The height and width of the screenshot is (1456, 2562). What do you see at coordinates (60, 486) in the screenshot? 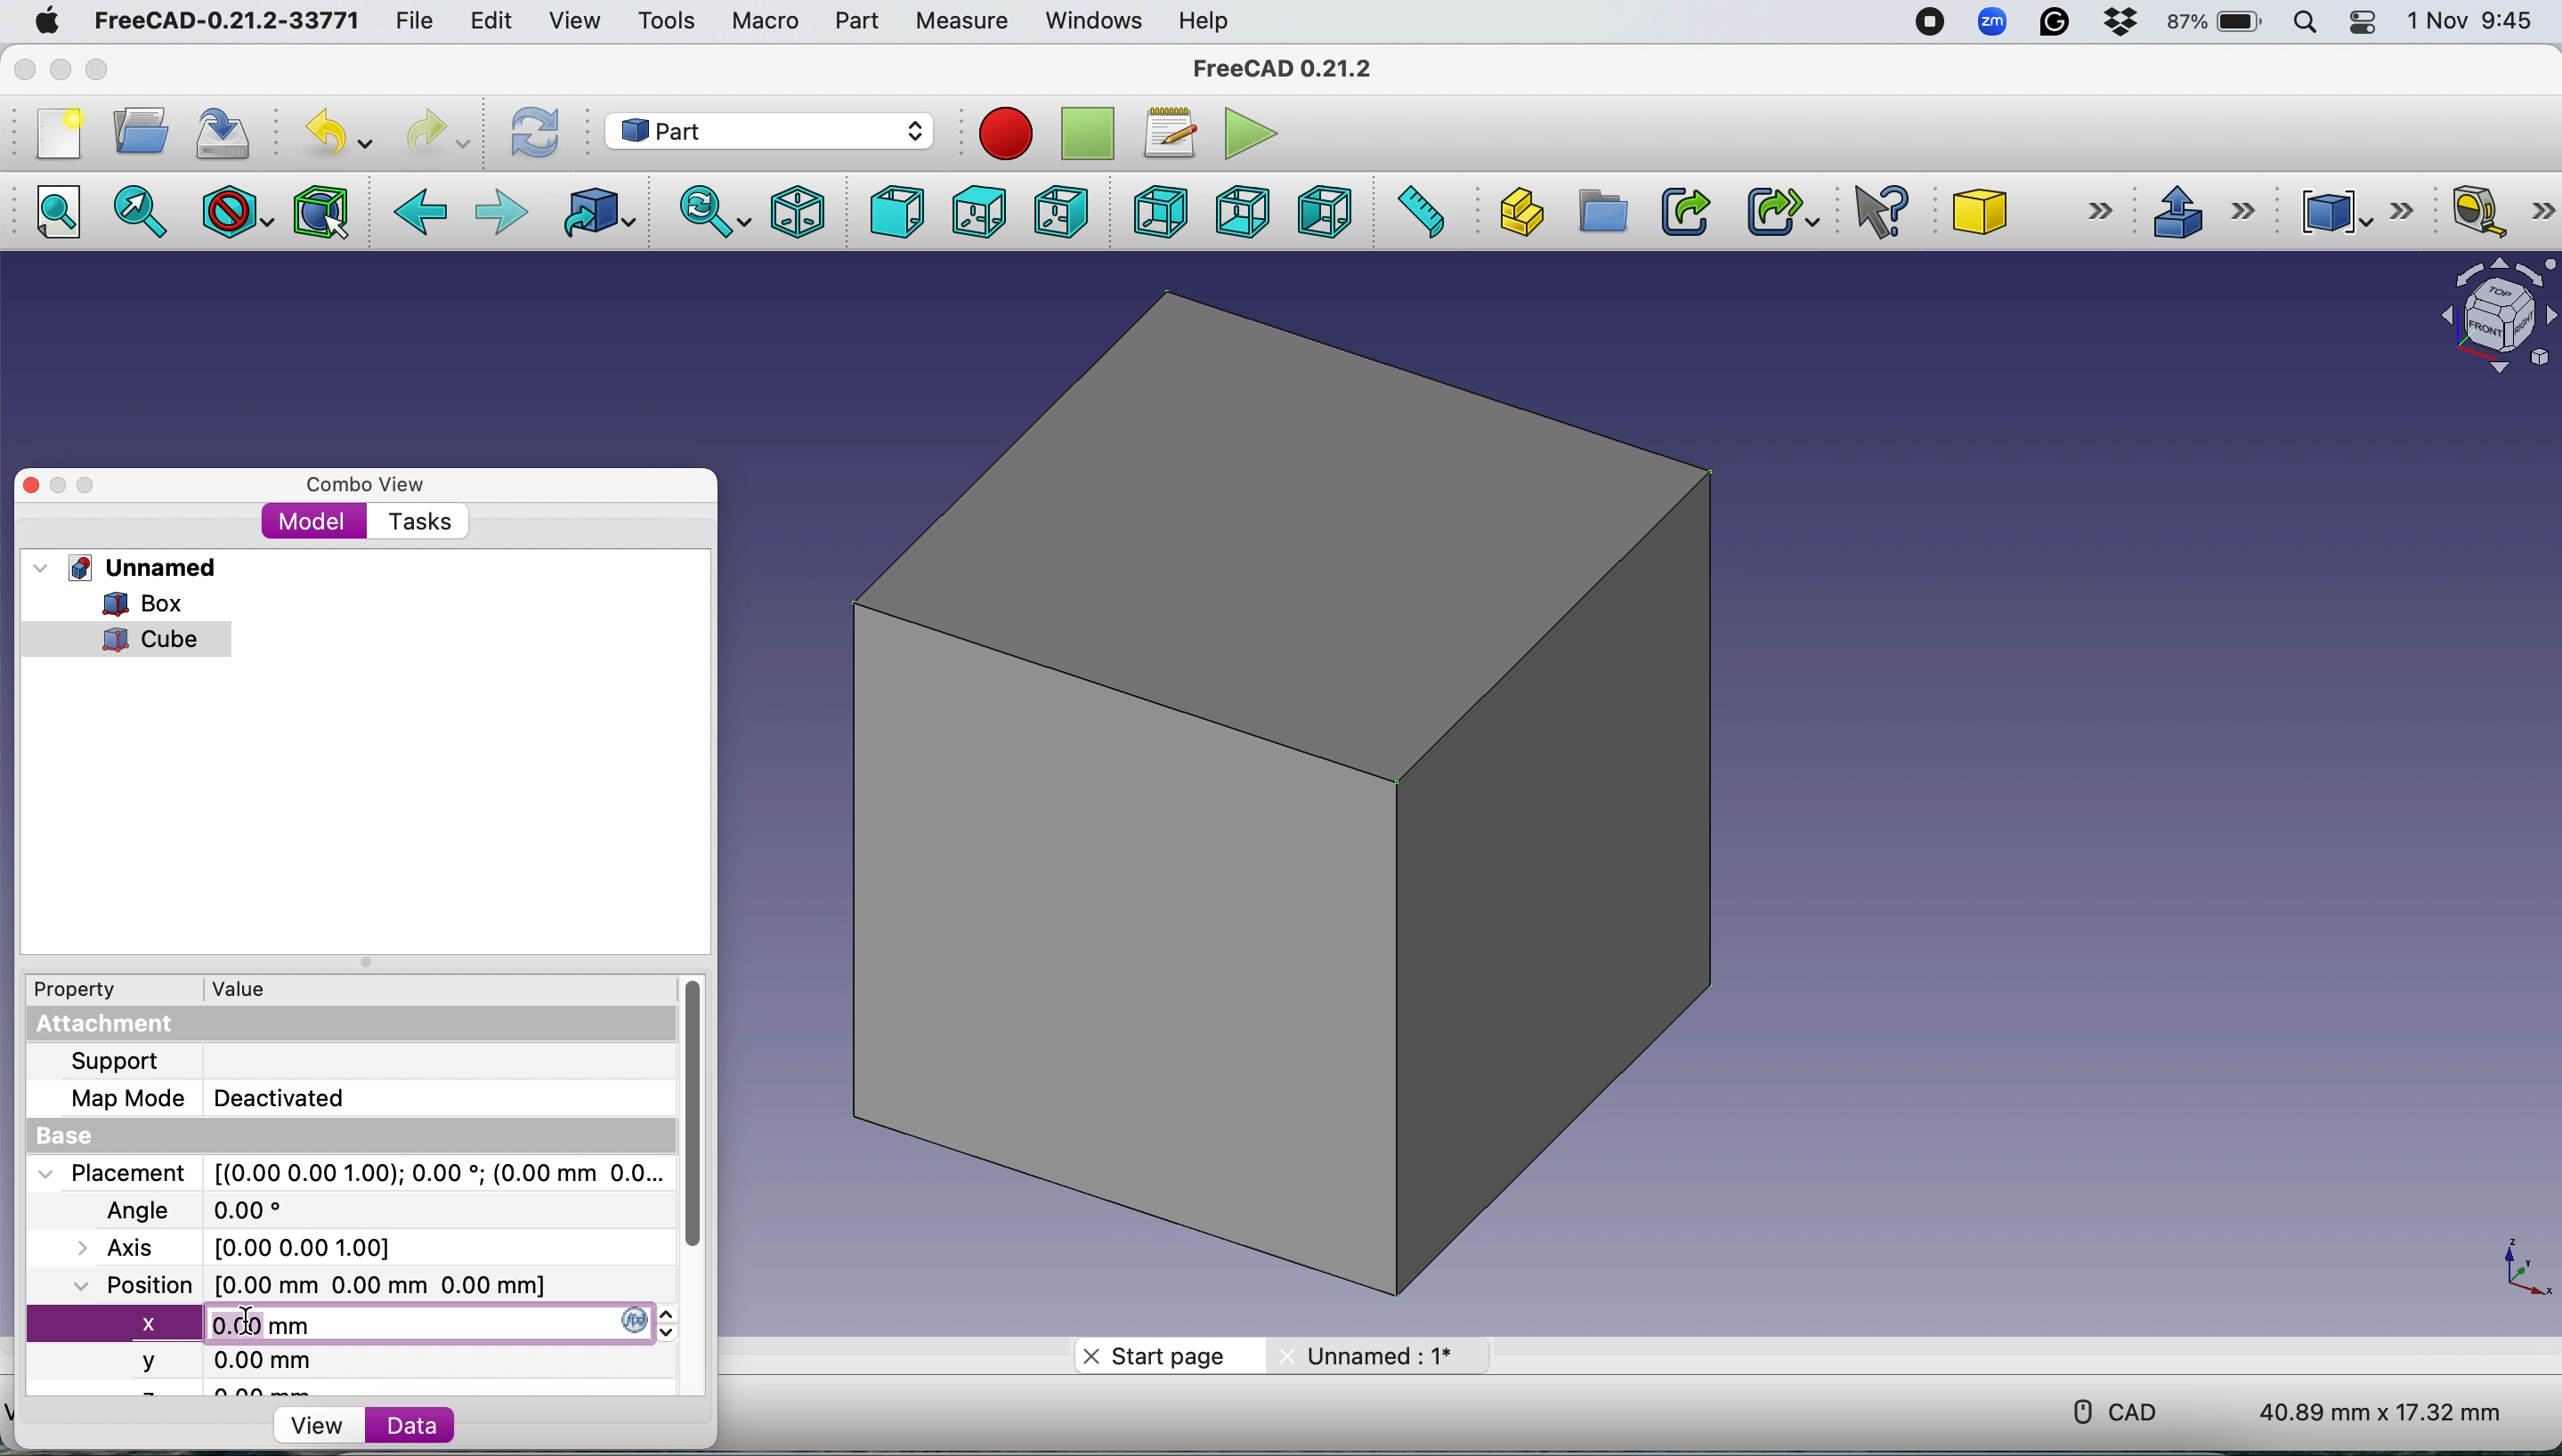
I see `Minimise` at bounding box center [60, 486].